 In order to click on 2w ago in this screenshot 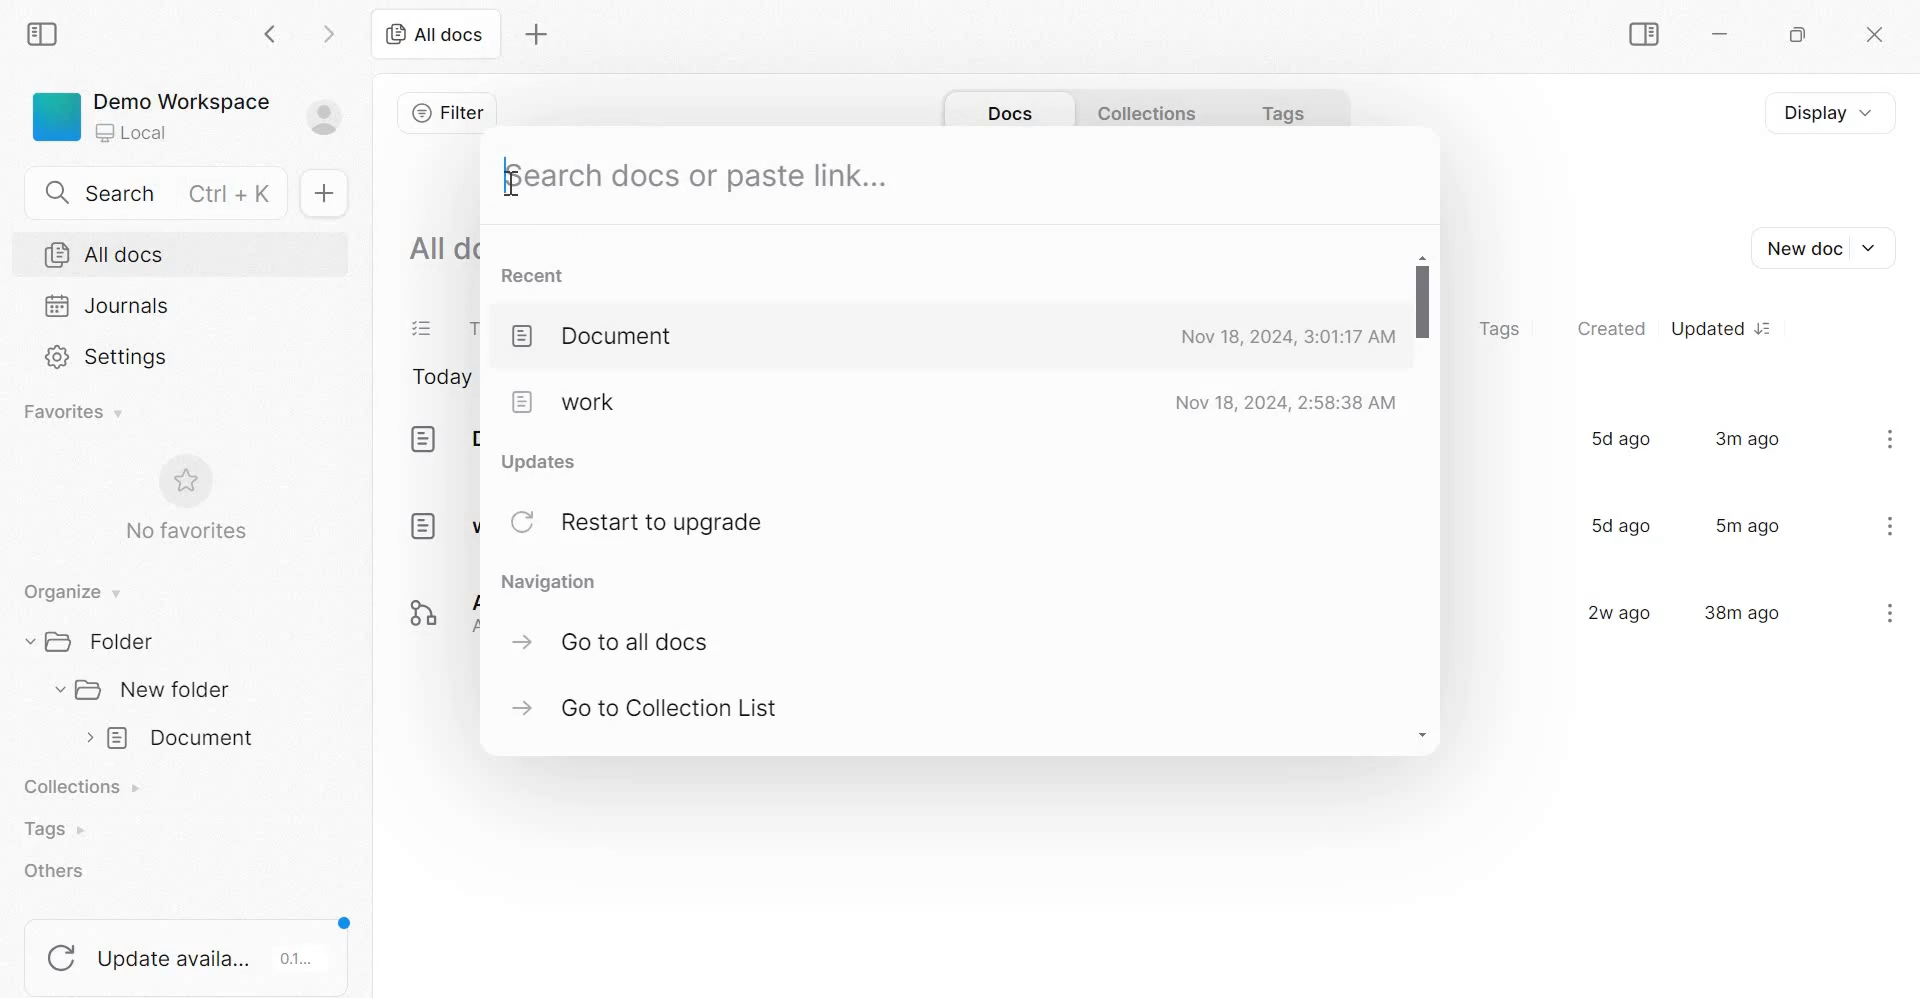, I will do `click(1613, 611)`.